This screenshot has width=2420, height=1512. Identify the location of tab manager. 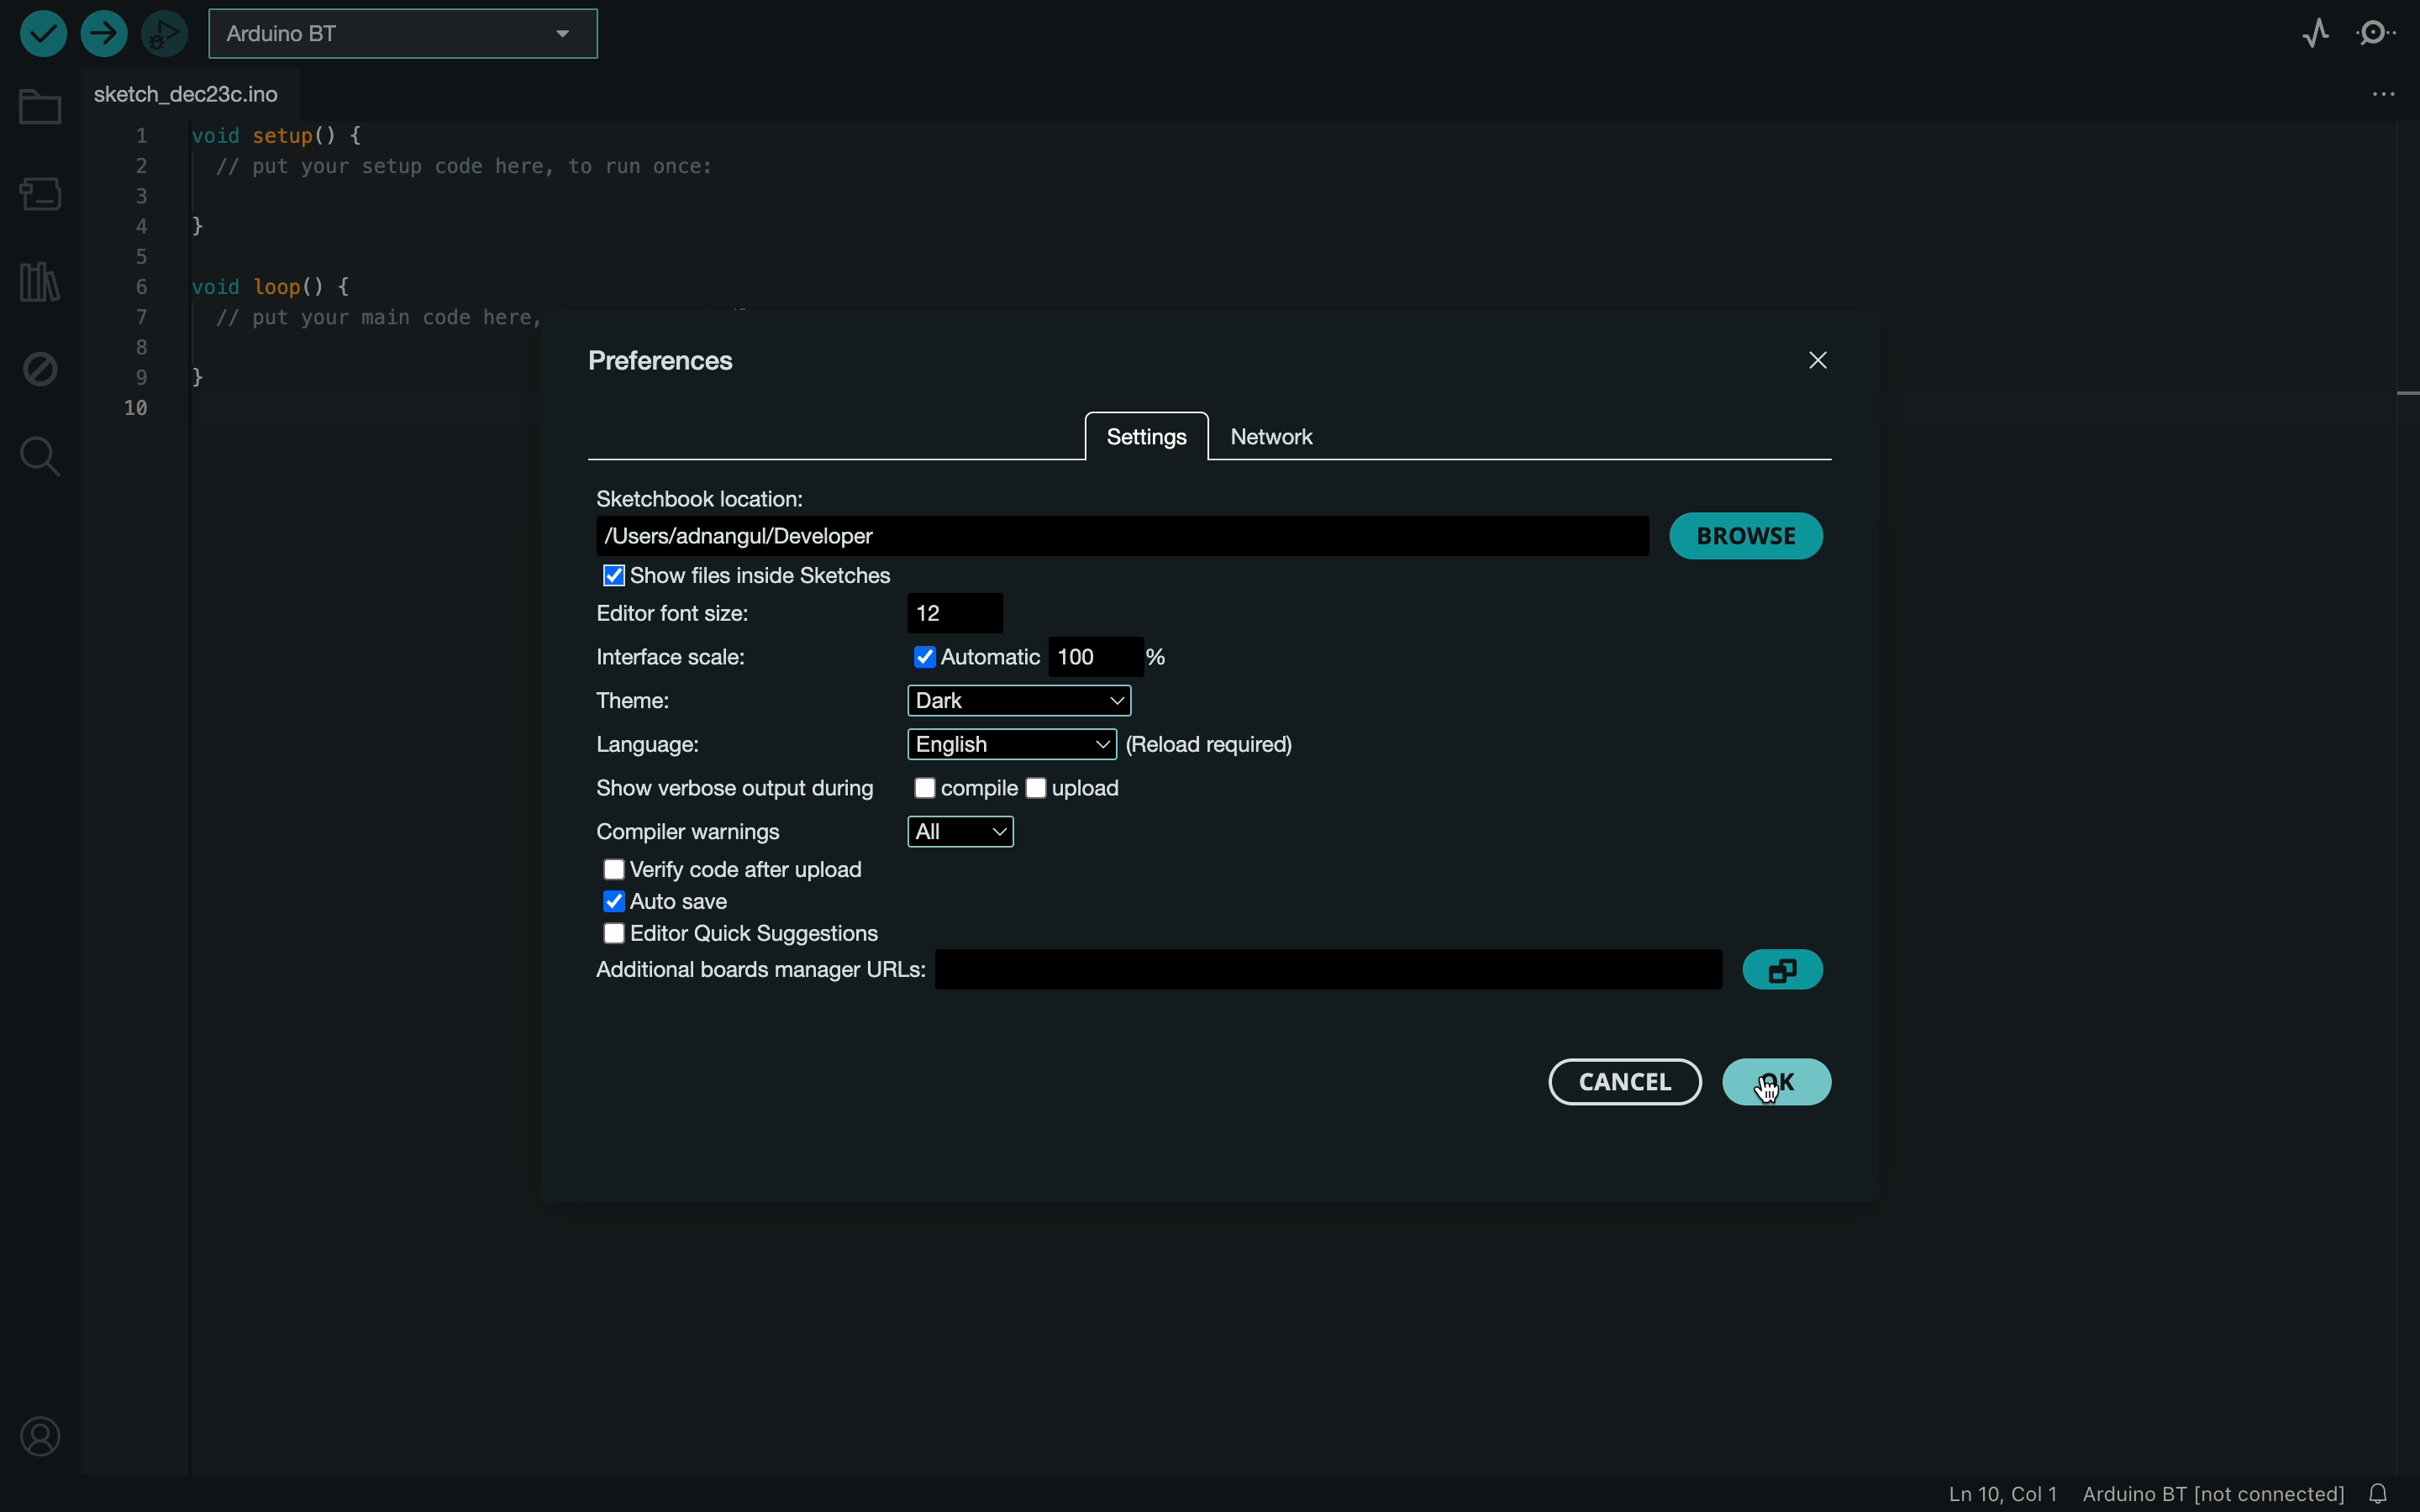
(2377, 96).